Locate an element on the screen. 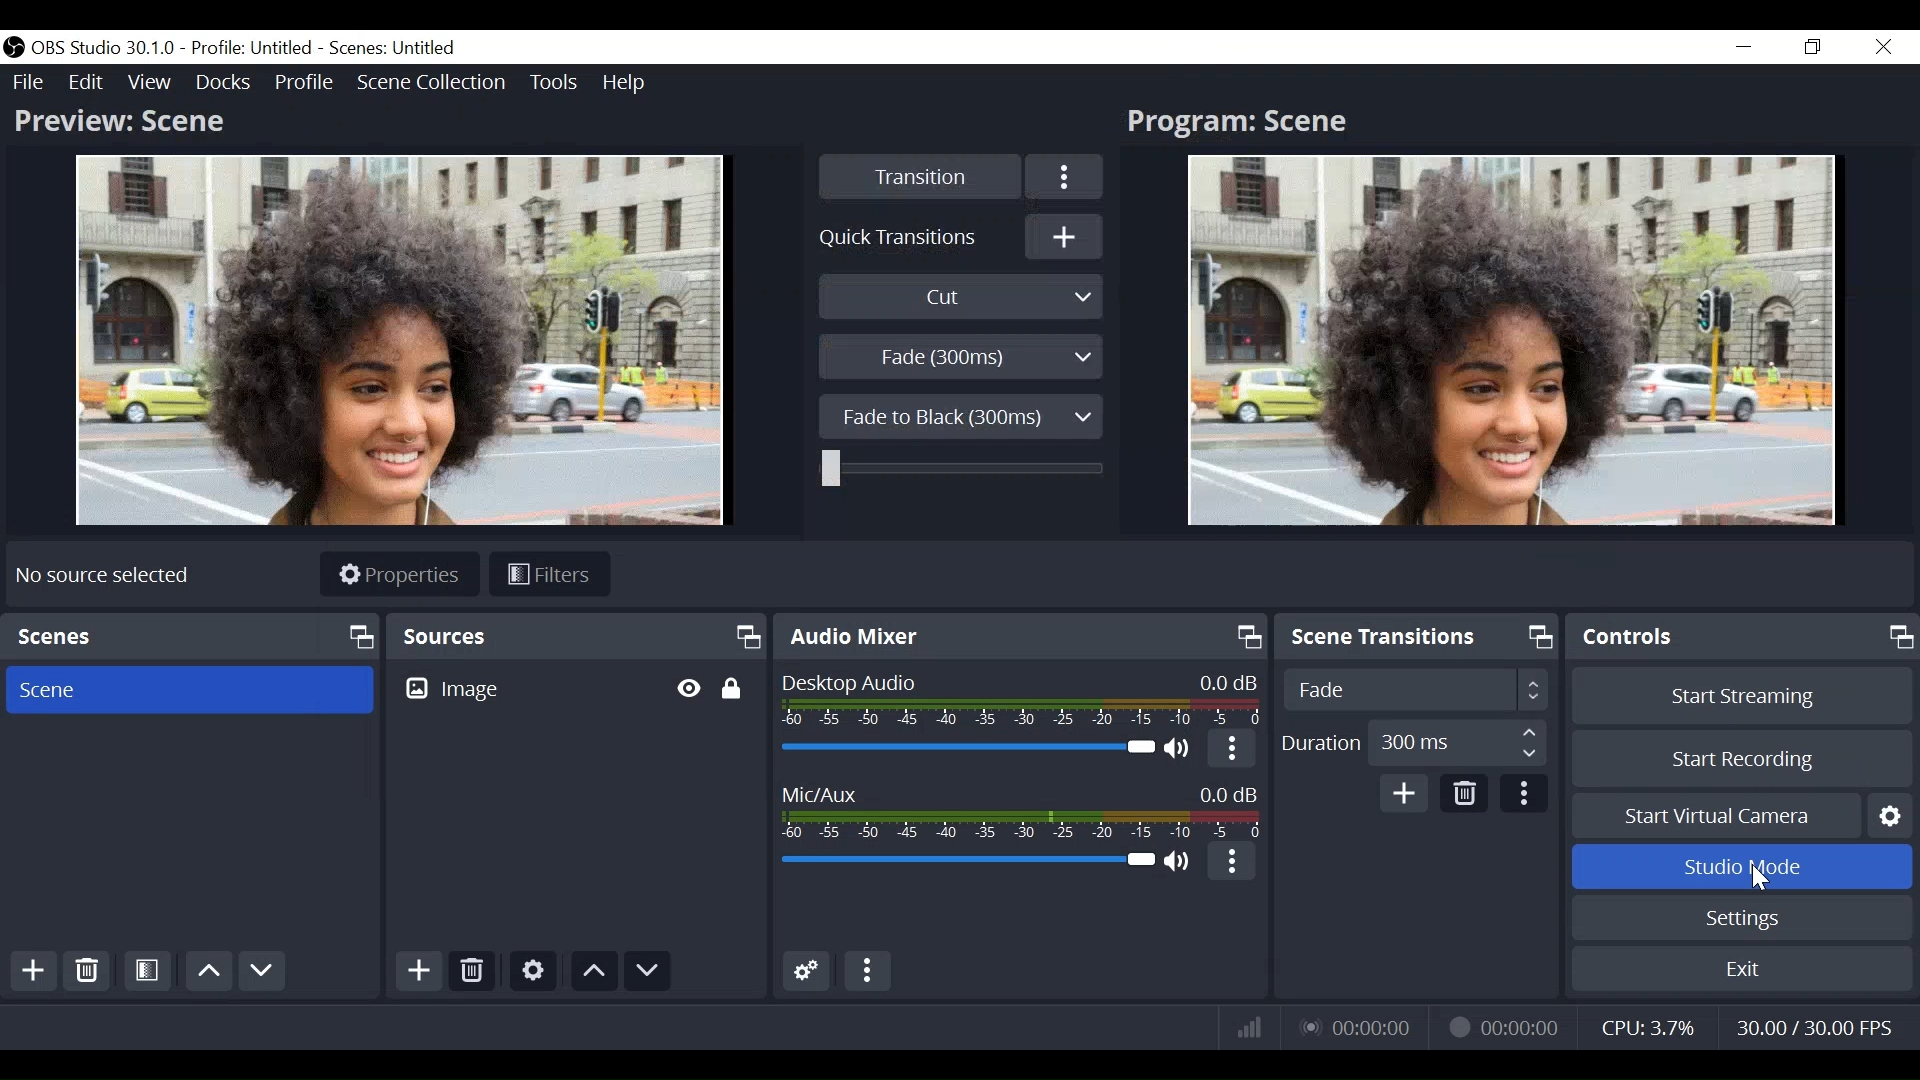  More option is located at coordinates (1236, 751).